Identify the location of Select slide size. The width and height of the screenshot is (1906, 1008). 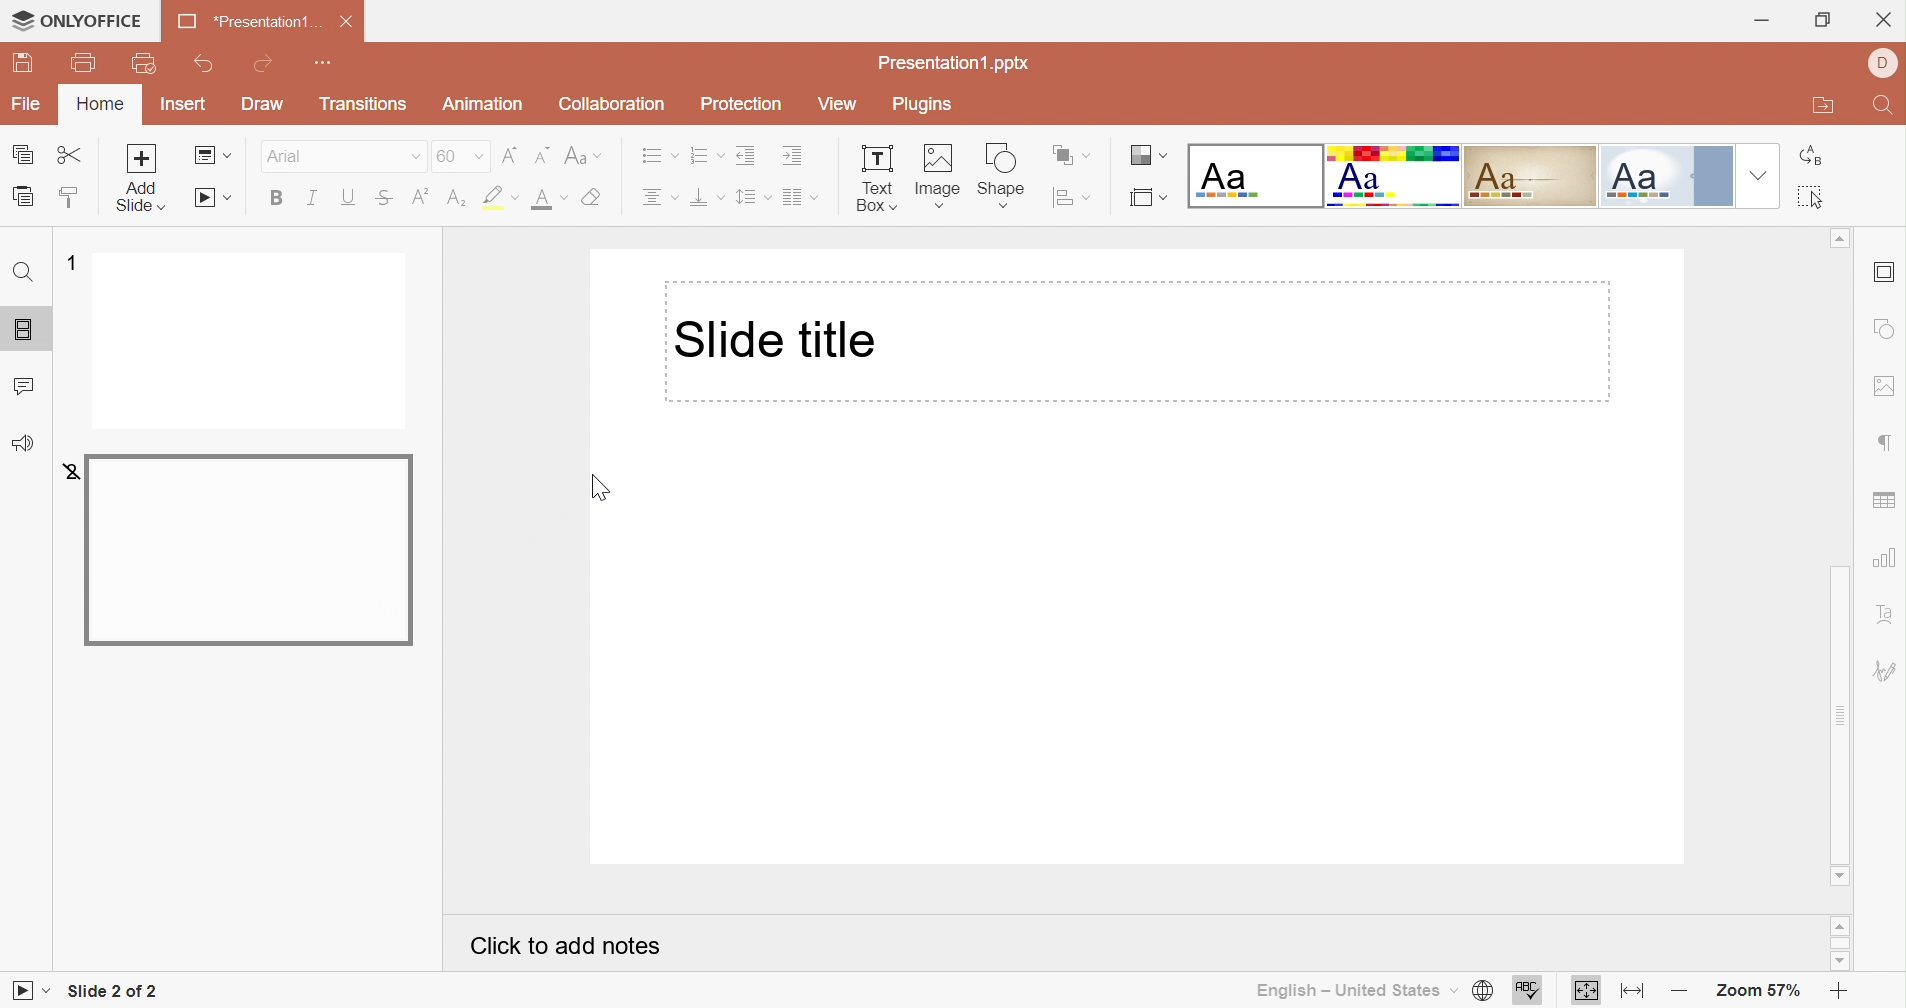
(1144, 202).